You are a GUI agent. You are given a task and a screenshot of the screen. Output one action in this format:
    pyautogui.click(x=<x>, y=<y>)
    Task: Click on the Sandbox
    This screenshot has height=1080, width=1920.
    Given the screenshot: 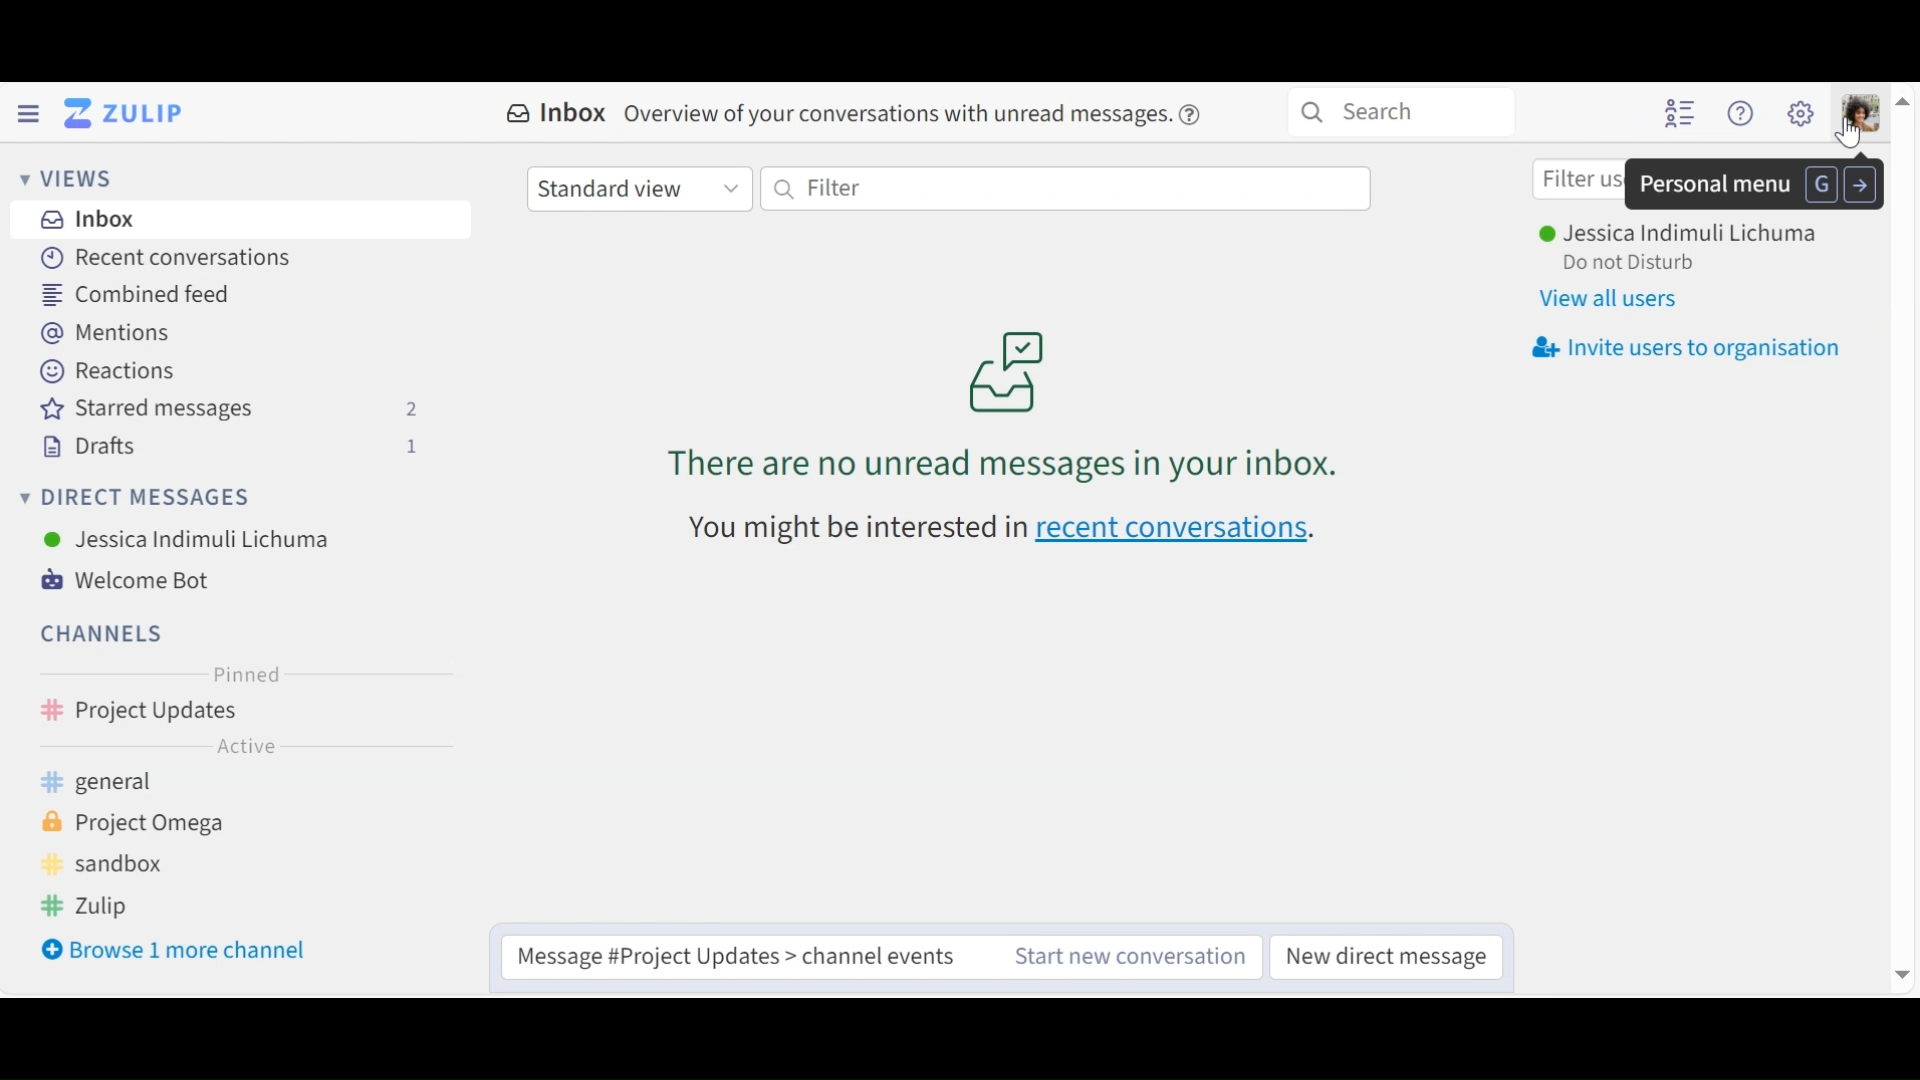 What is the action you would take?
    pyautogui.click(x=116, y=864)
    